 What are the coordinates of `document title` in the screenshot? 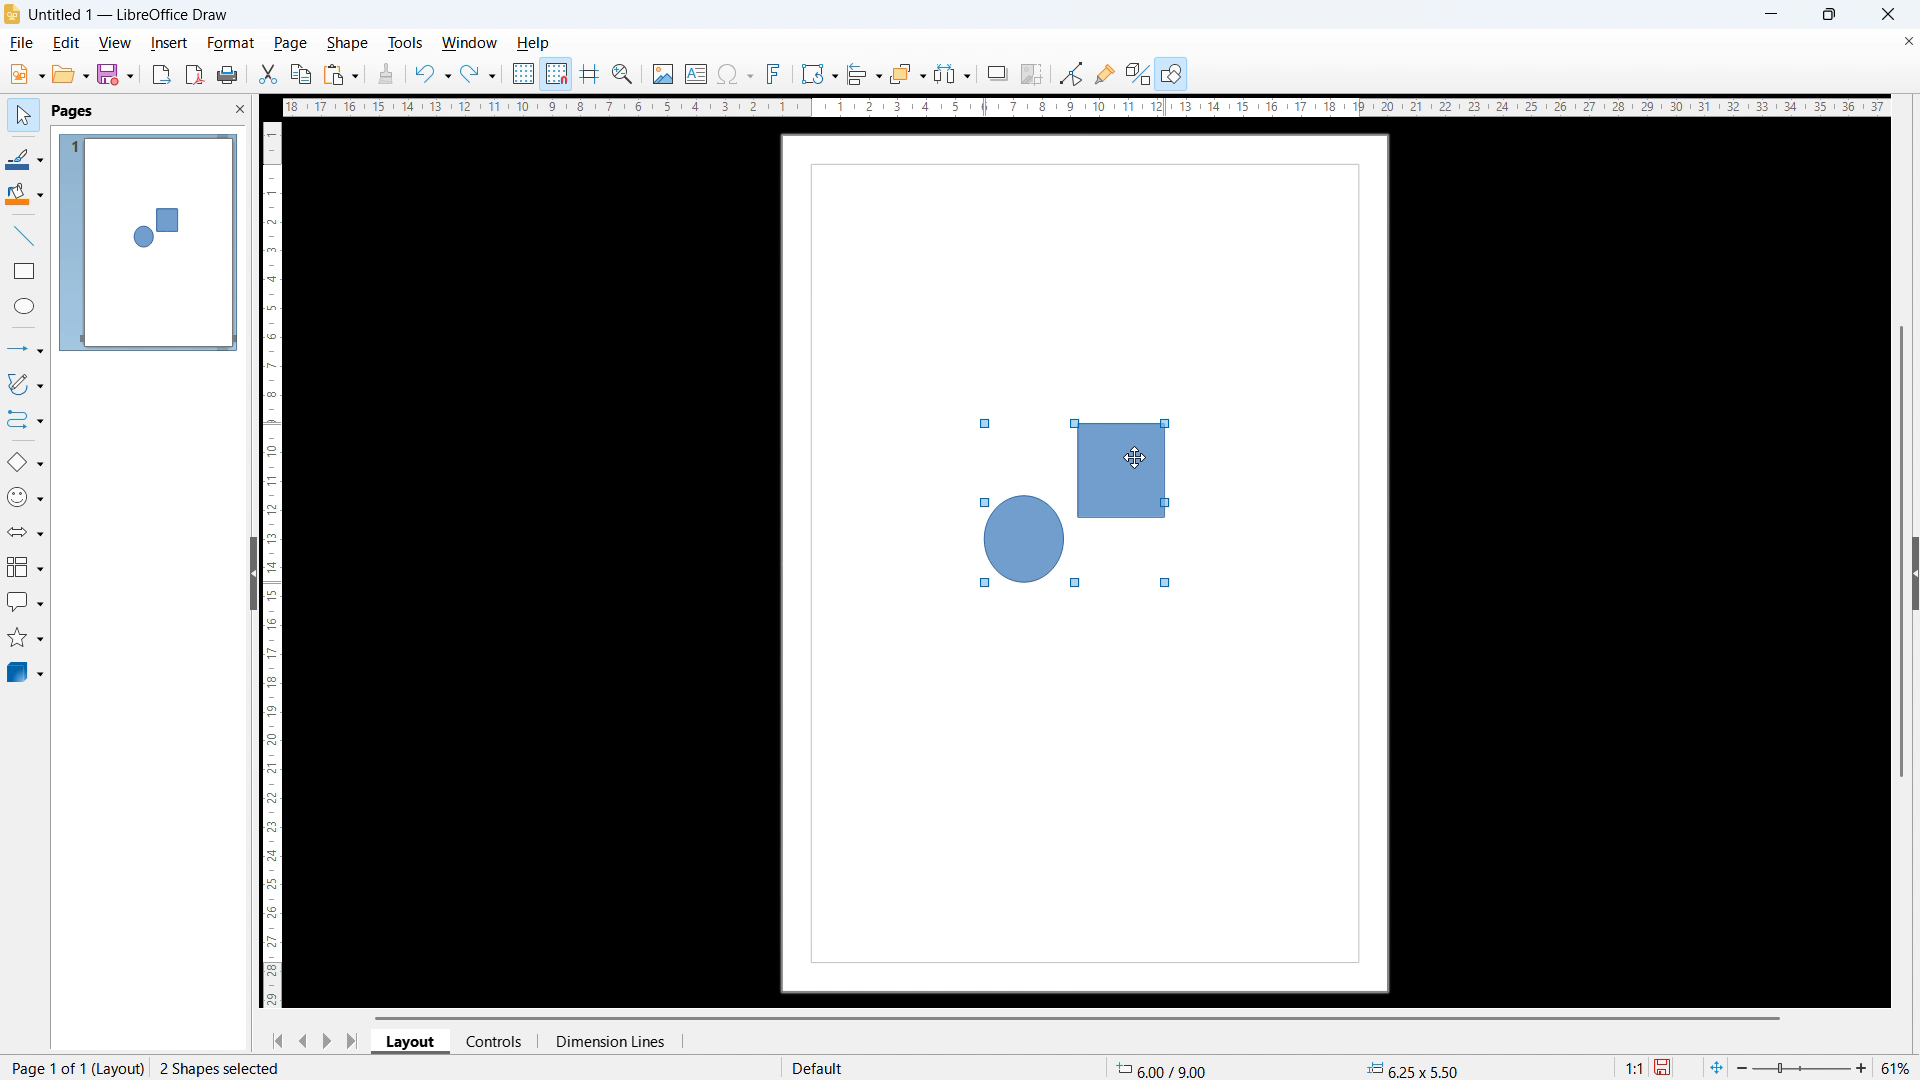 It's located at (129, 15).